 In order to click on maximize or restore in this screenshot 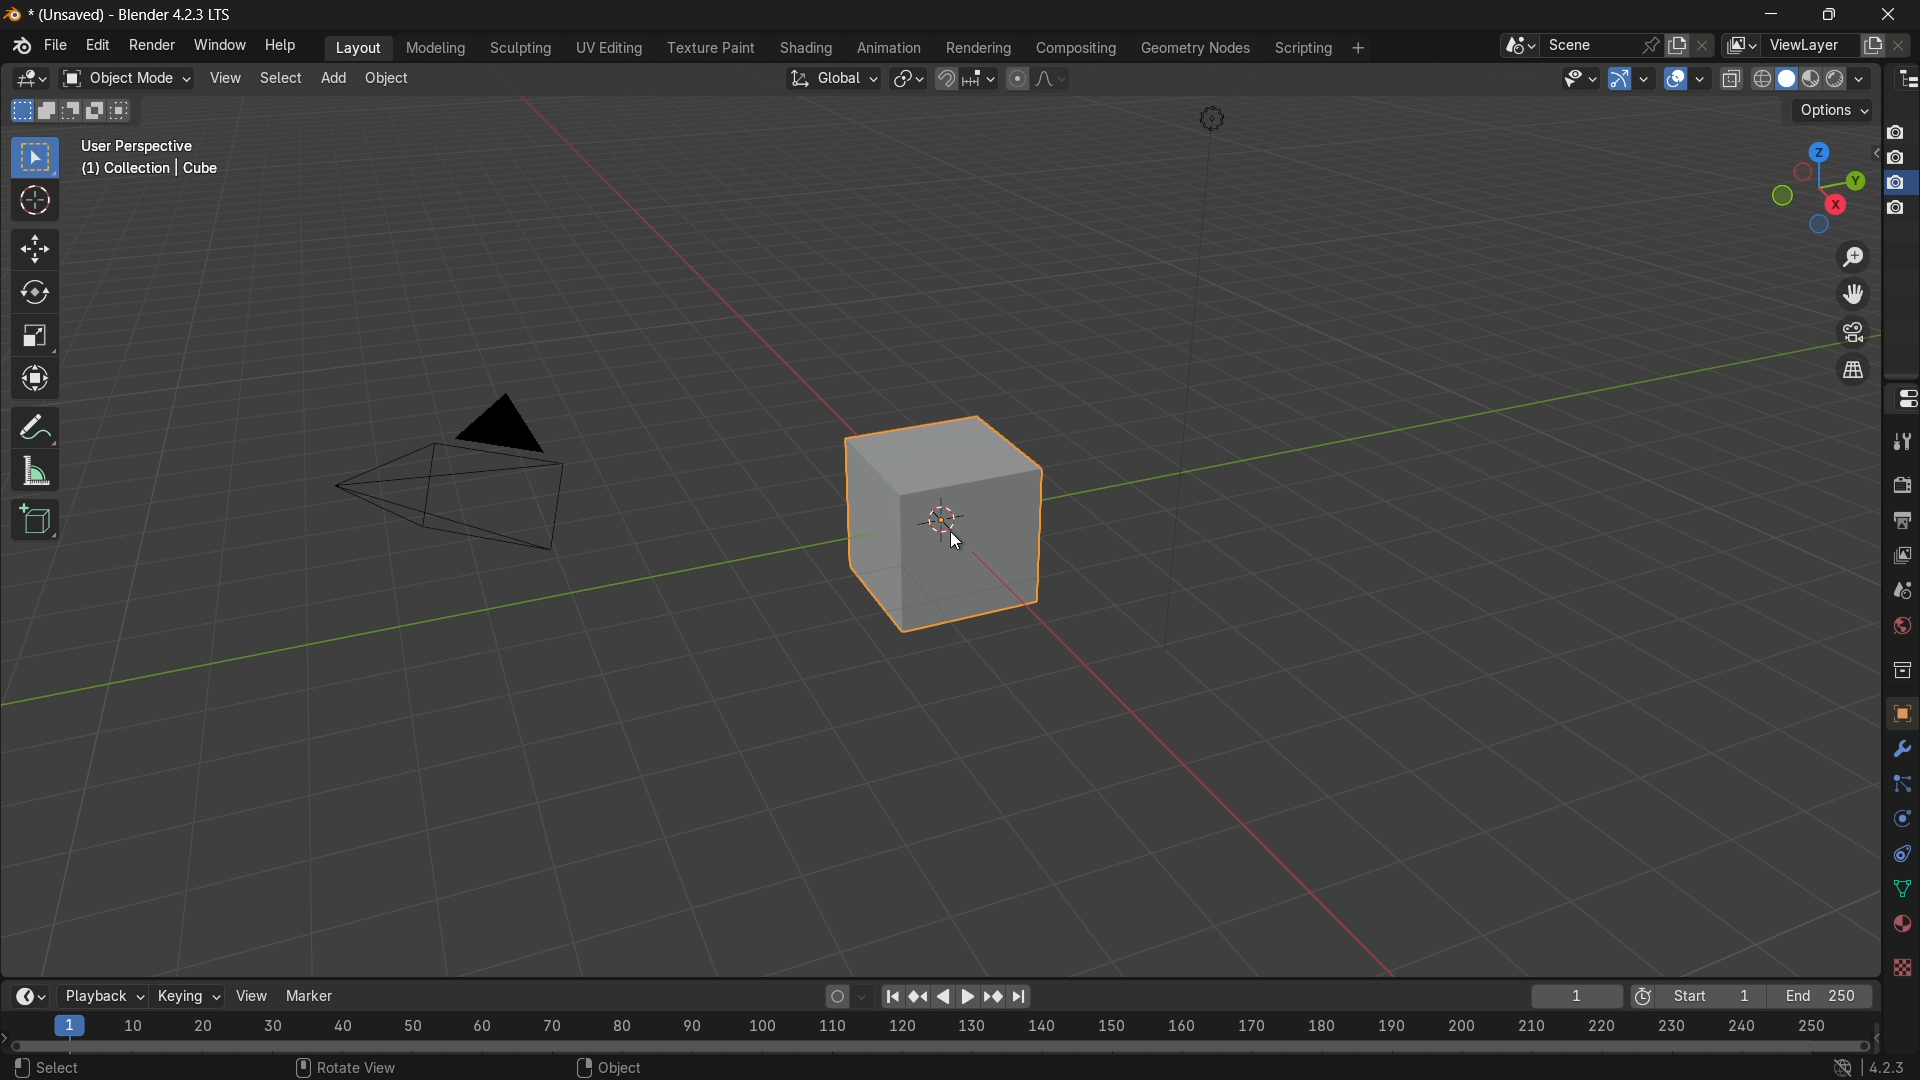, I will do `click(1828, 13)`.